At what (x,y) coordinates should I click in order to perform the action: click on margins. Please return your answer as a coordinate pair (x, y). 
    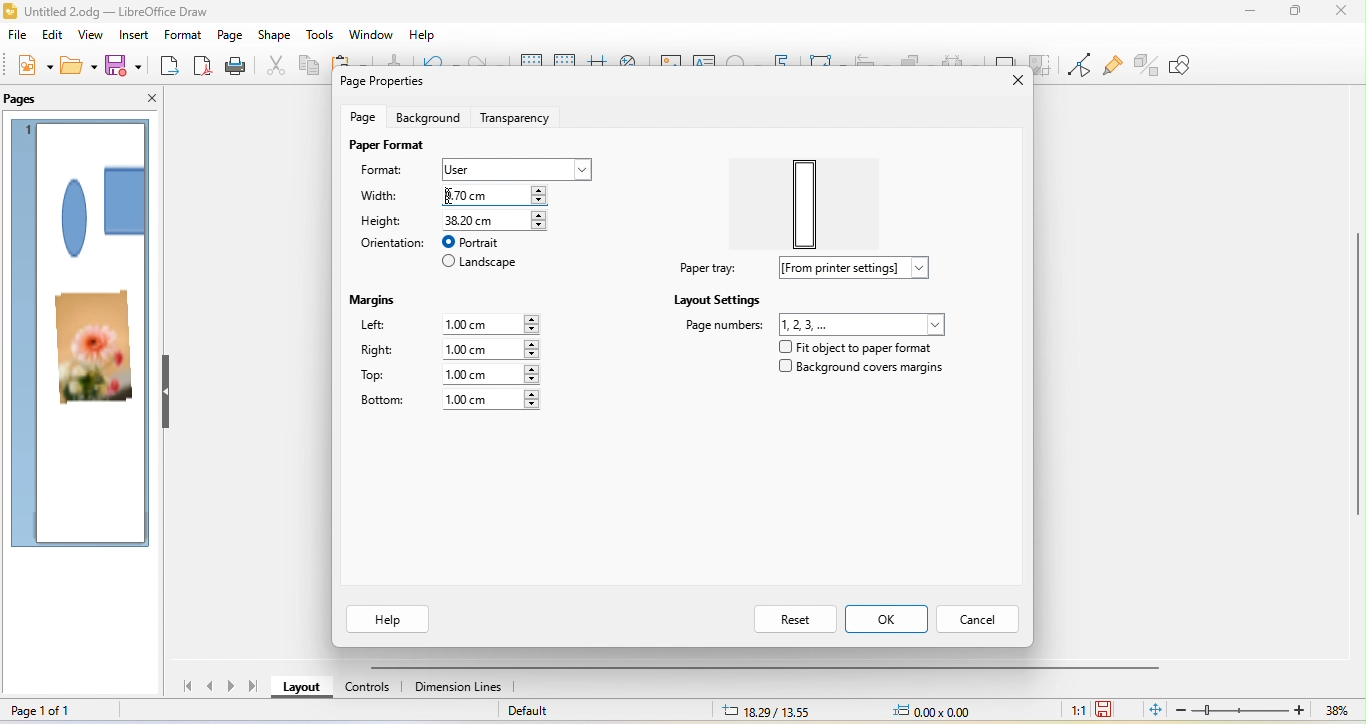
    Looking at the image, I should click on (375, 301).